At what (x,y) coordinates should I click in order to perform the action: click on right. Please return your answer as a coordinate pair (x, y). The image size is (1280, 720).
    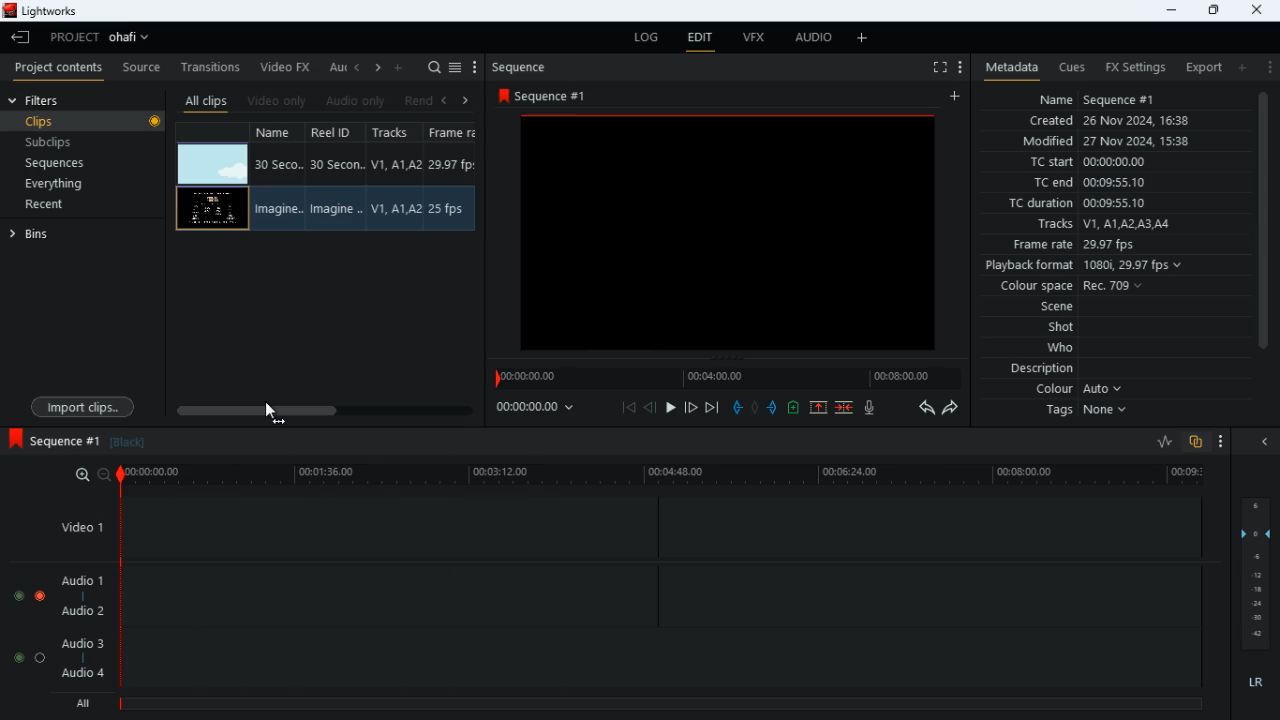
    Looking at the image, I should click on (378, 68).